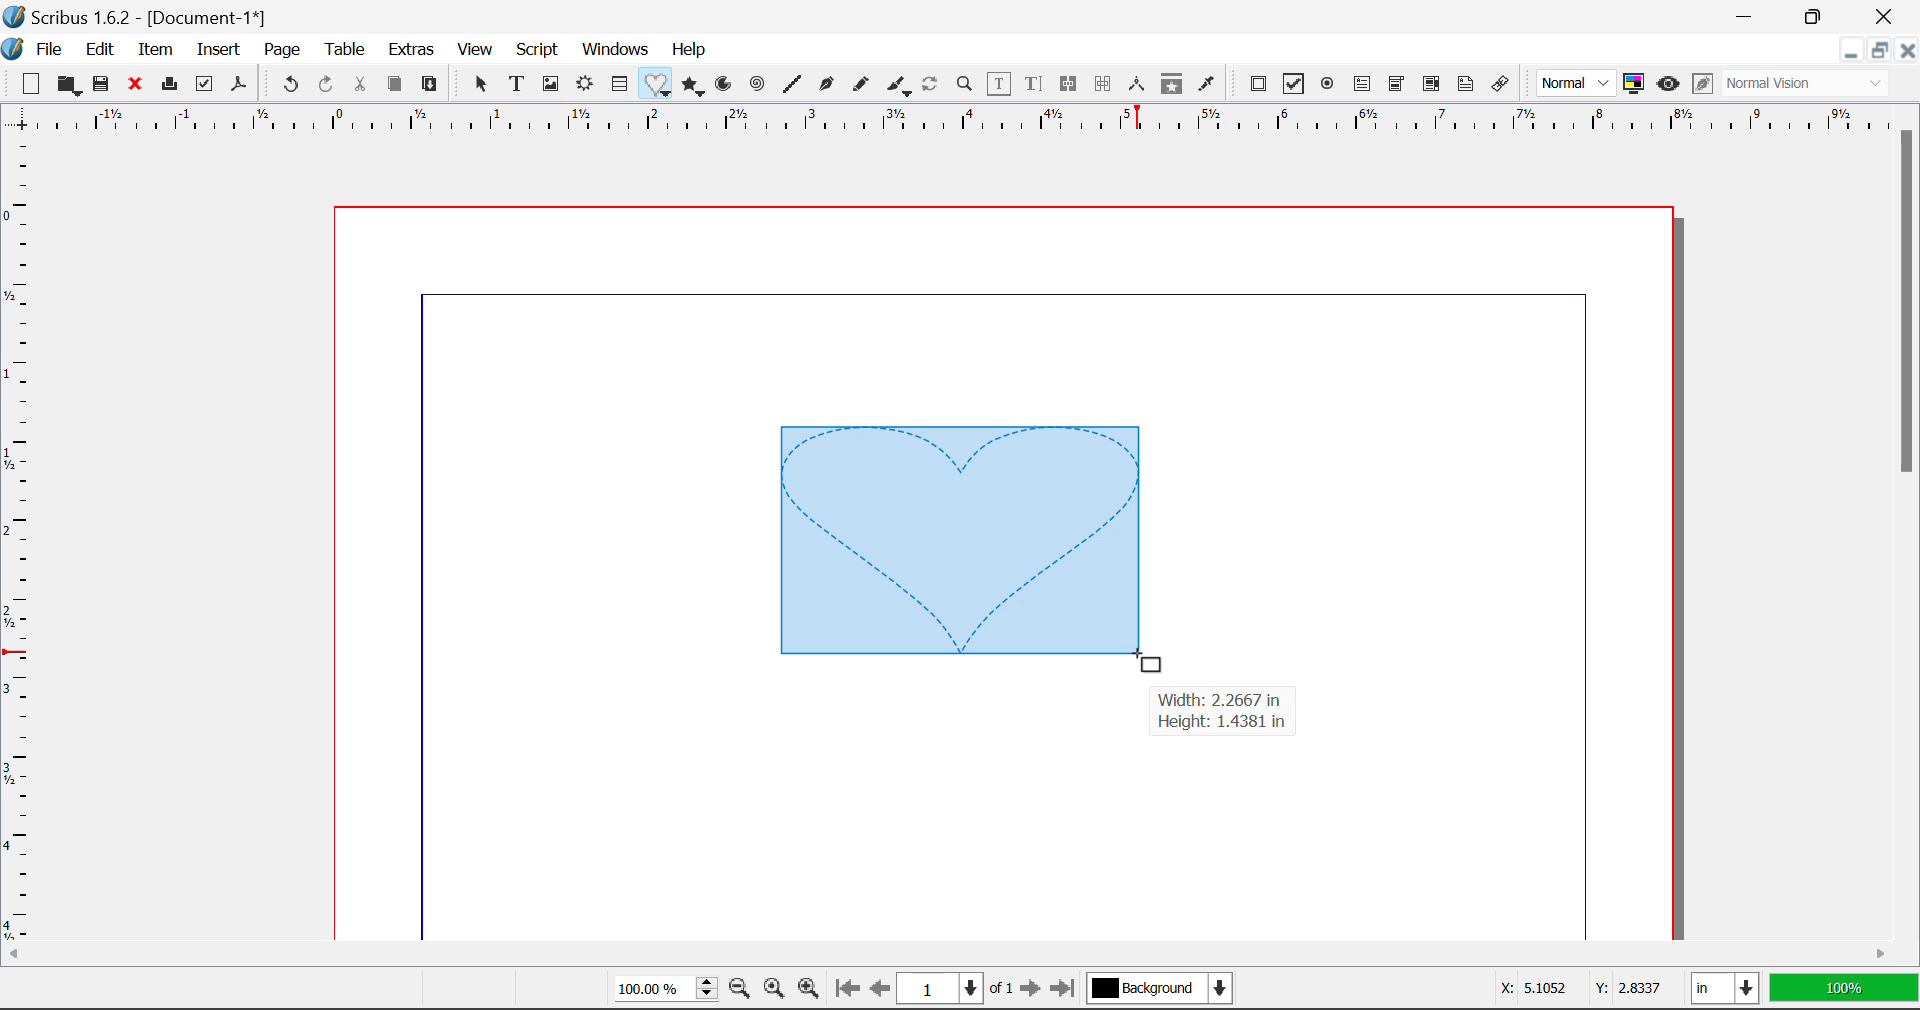 Image resolution: width=1920 pixels, height=1010 pixels. What do you see at coordinates (1702, 84) in the screenshot?
I see `Edit in Preview Mode` at bounding box center [1702, 84].